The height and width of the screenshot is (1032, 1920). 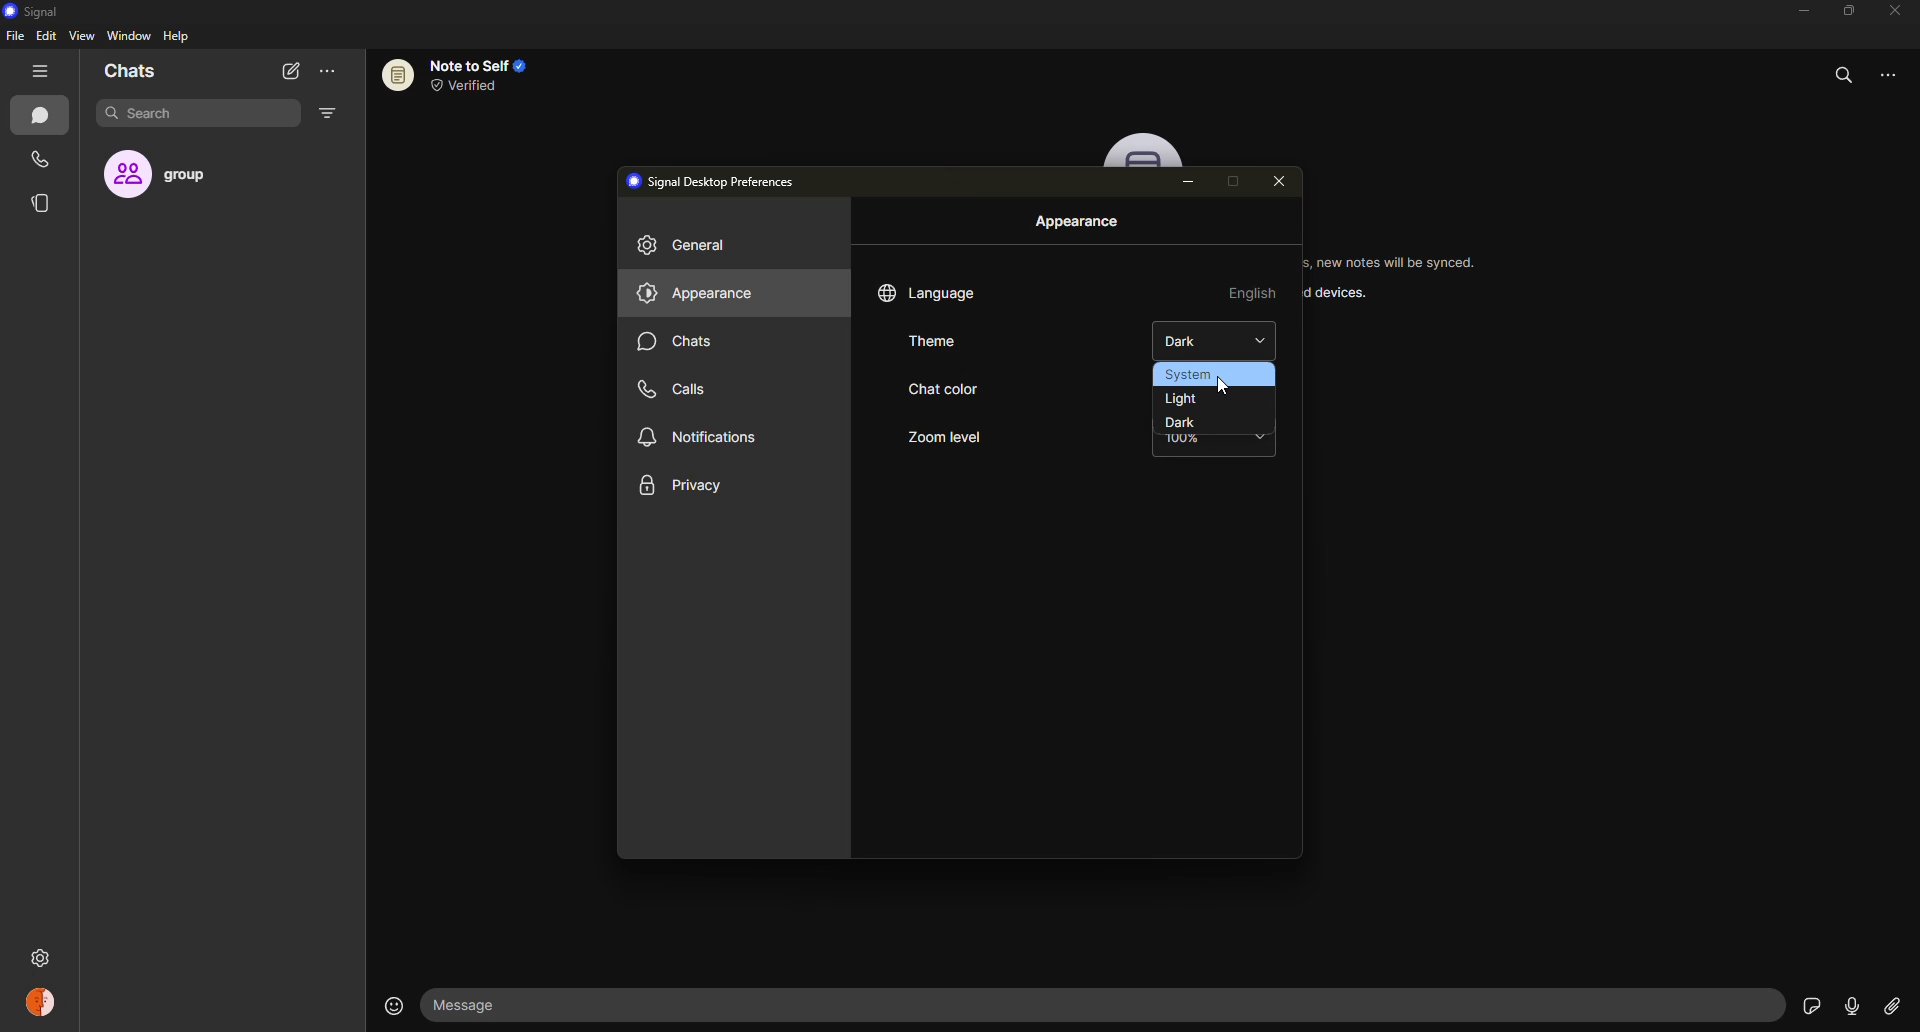 I want to click on hide tabs, so click(x=42, y=72).